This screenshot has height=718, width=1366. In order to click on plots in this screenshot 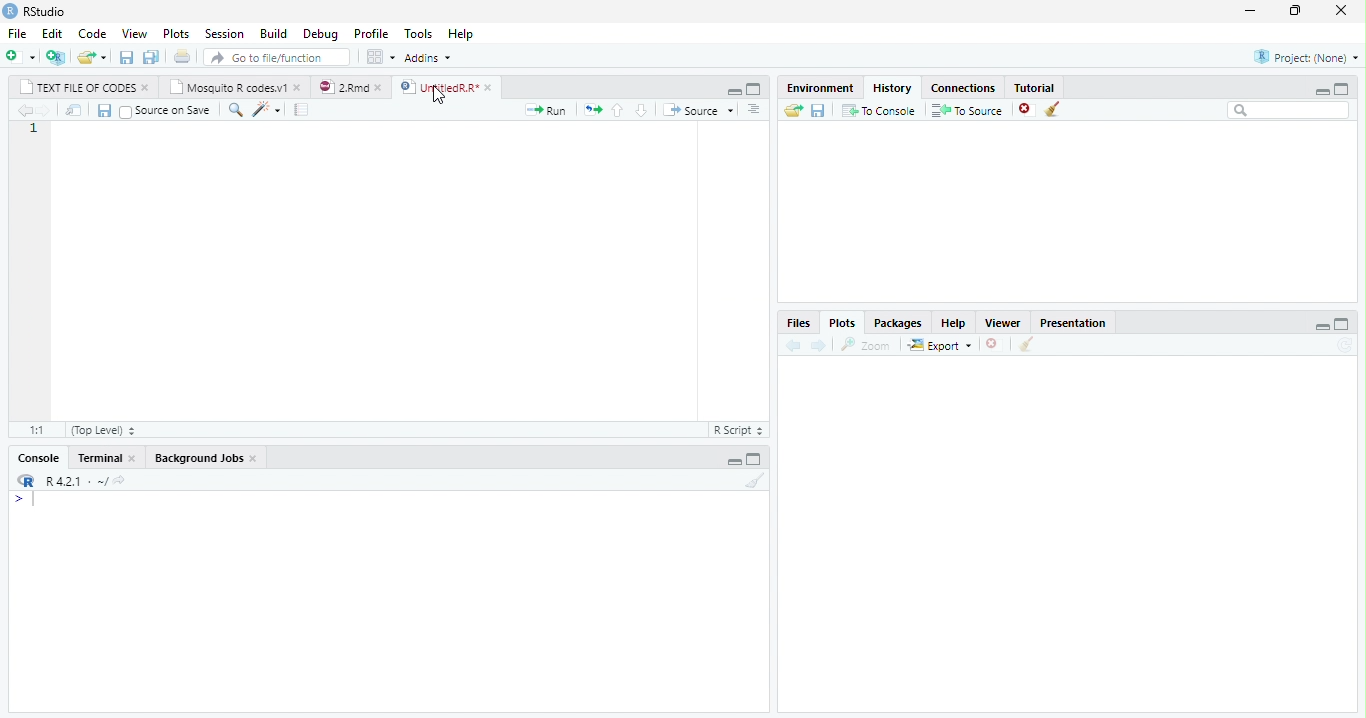, I will do `click(174, 32)`.